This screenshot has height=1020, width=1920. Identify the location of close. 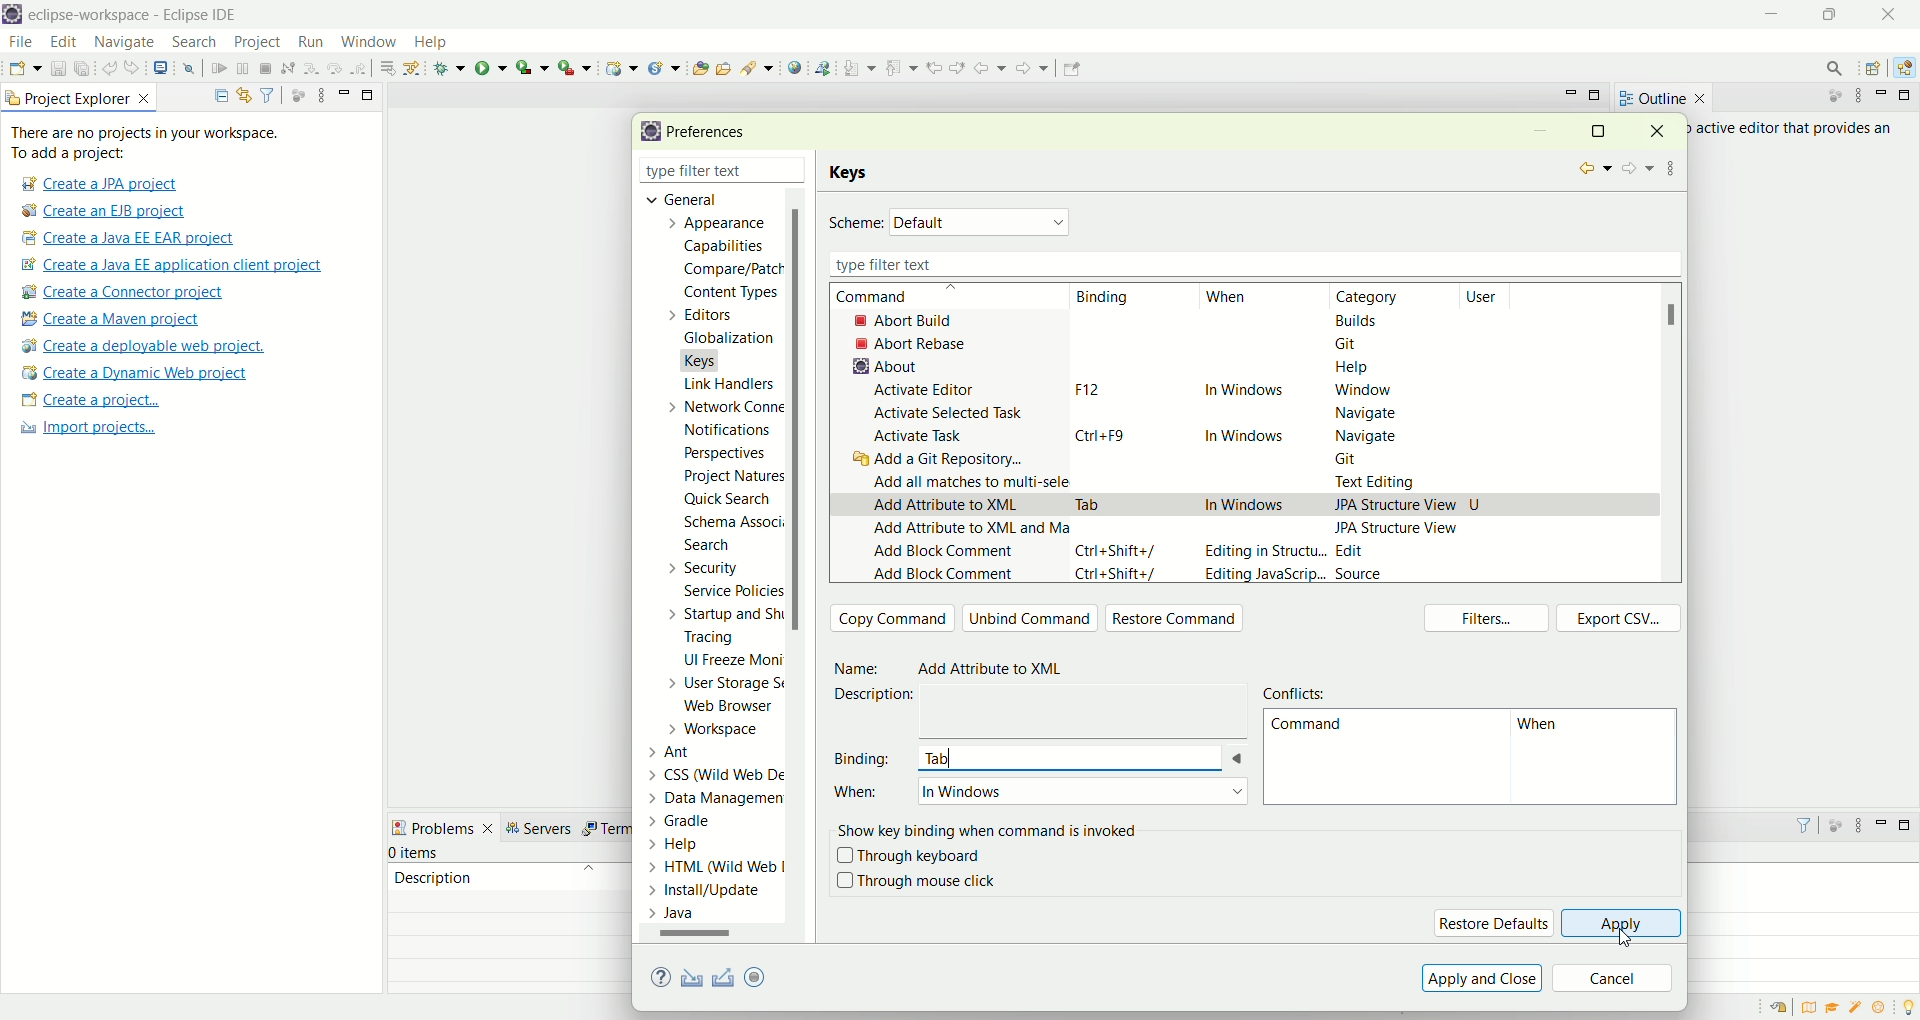
(1664, 130).